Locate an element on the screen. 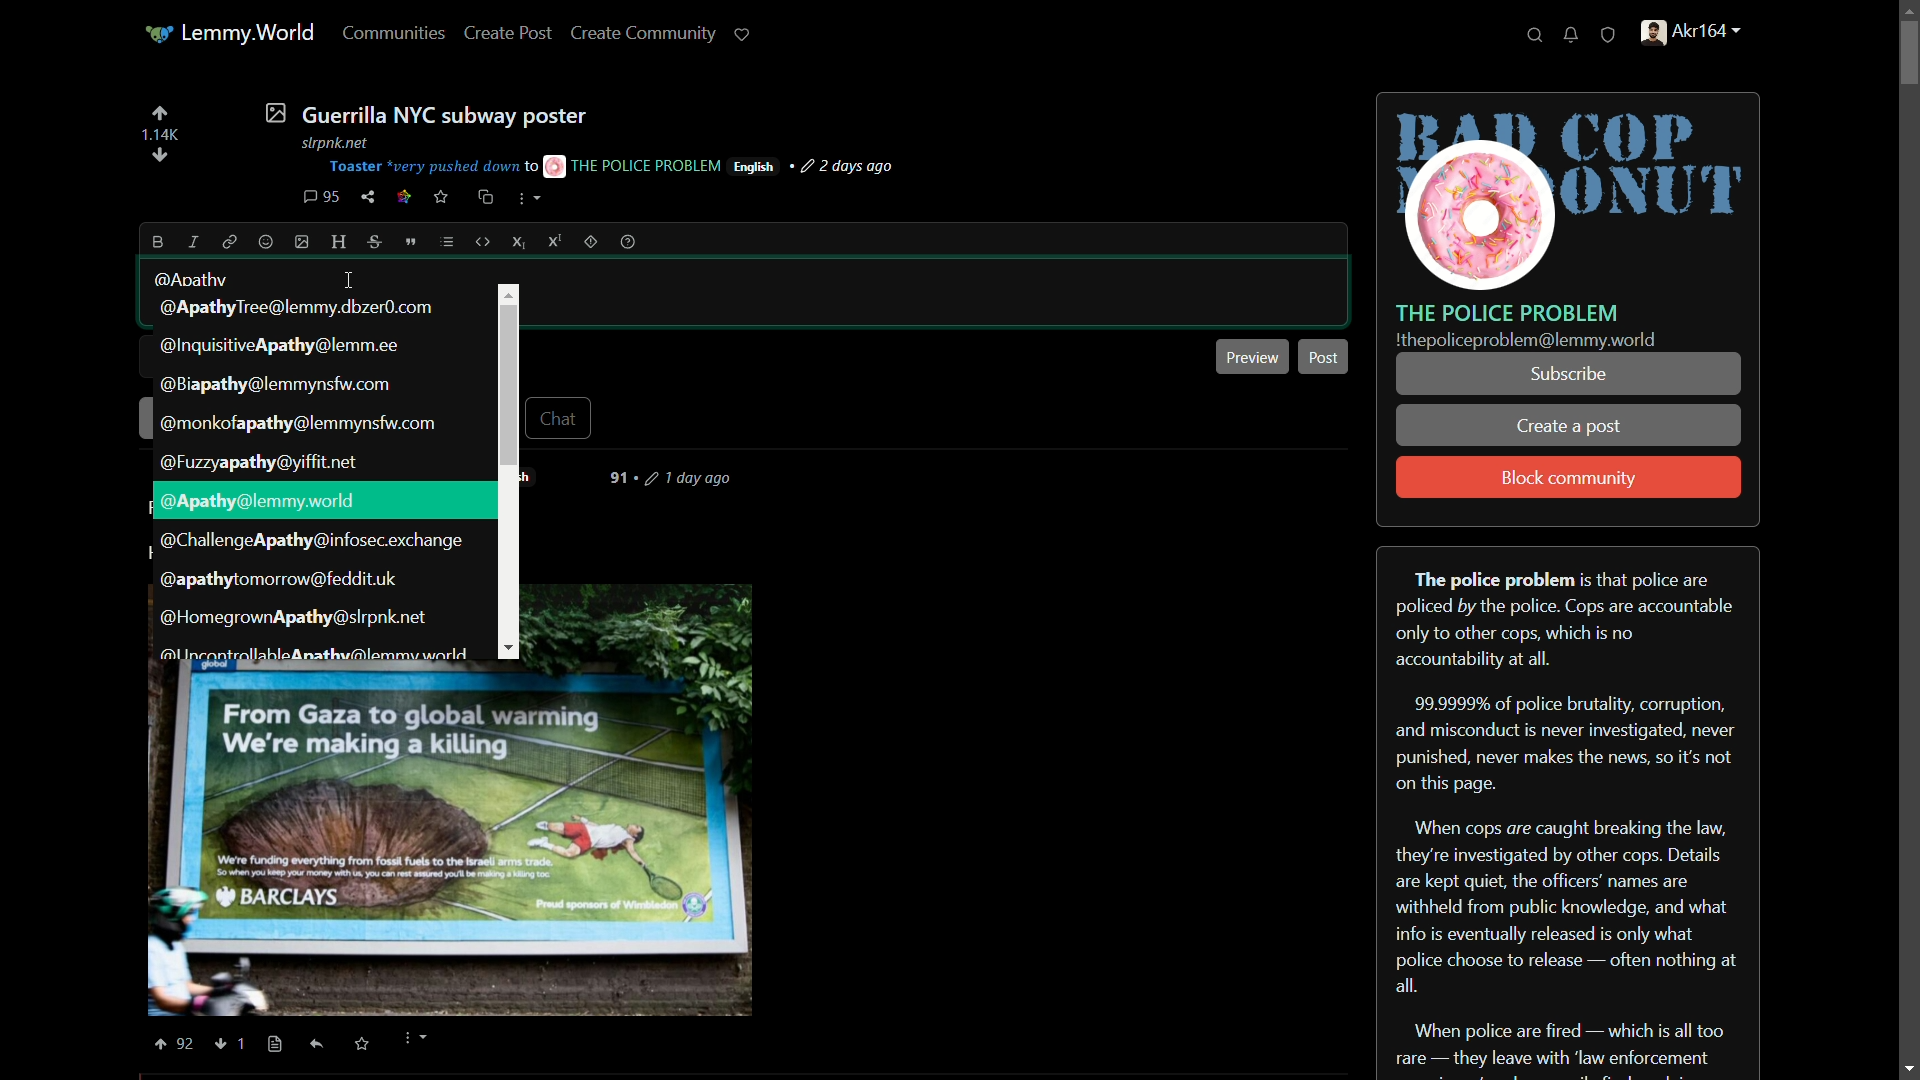  suggestion-3 is located at coordinates (274, 386).